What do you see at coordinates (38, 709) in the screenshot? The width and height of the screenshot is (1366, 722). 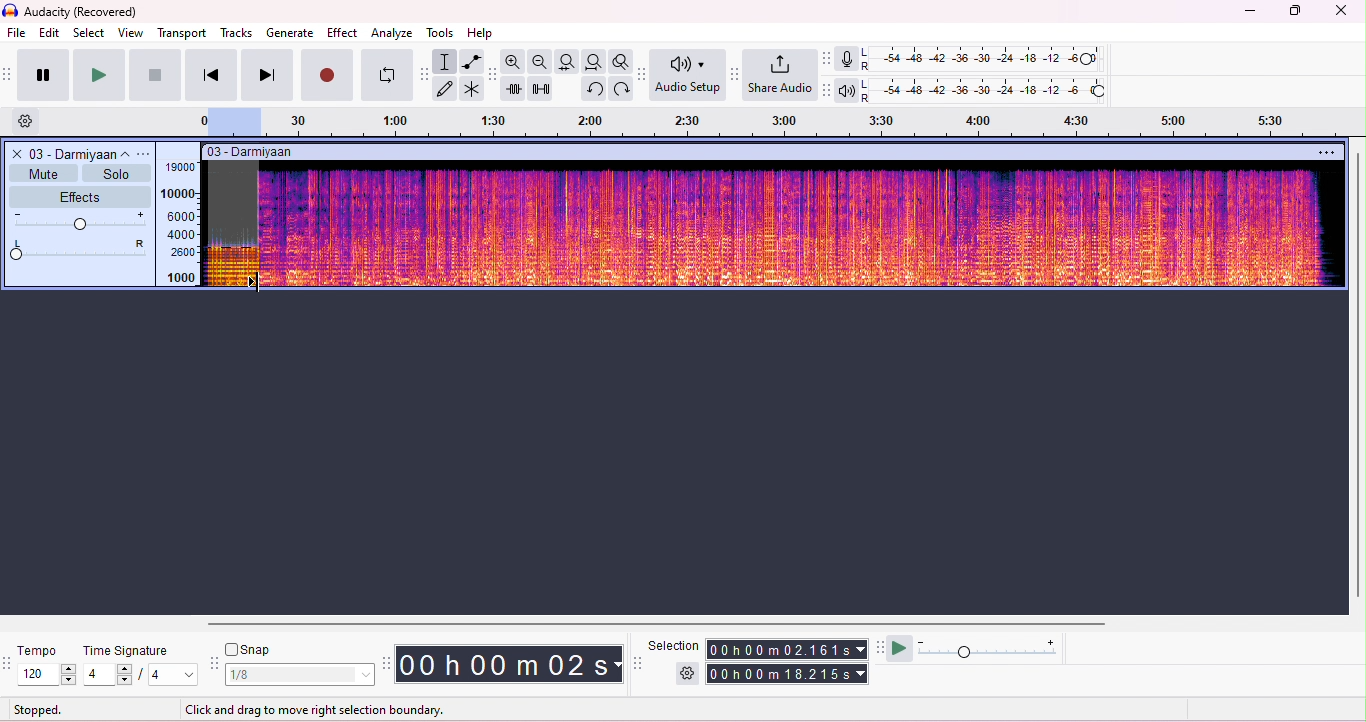 I see `stopped` at bounding box center [38, 709].